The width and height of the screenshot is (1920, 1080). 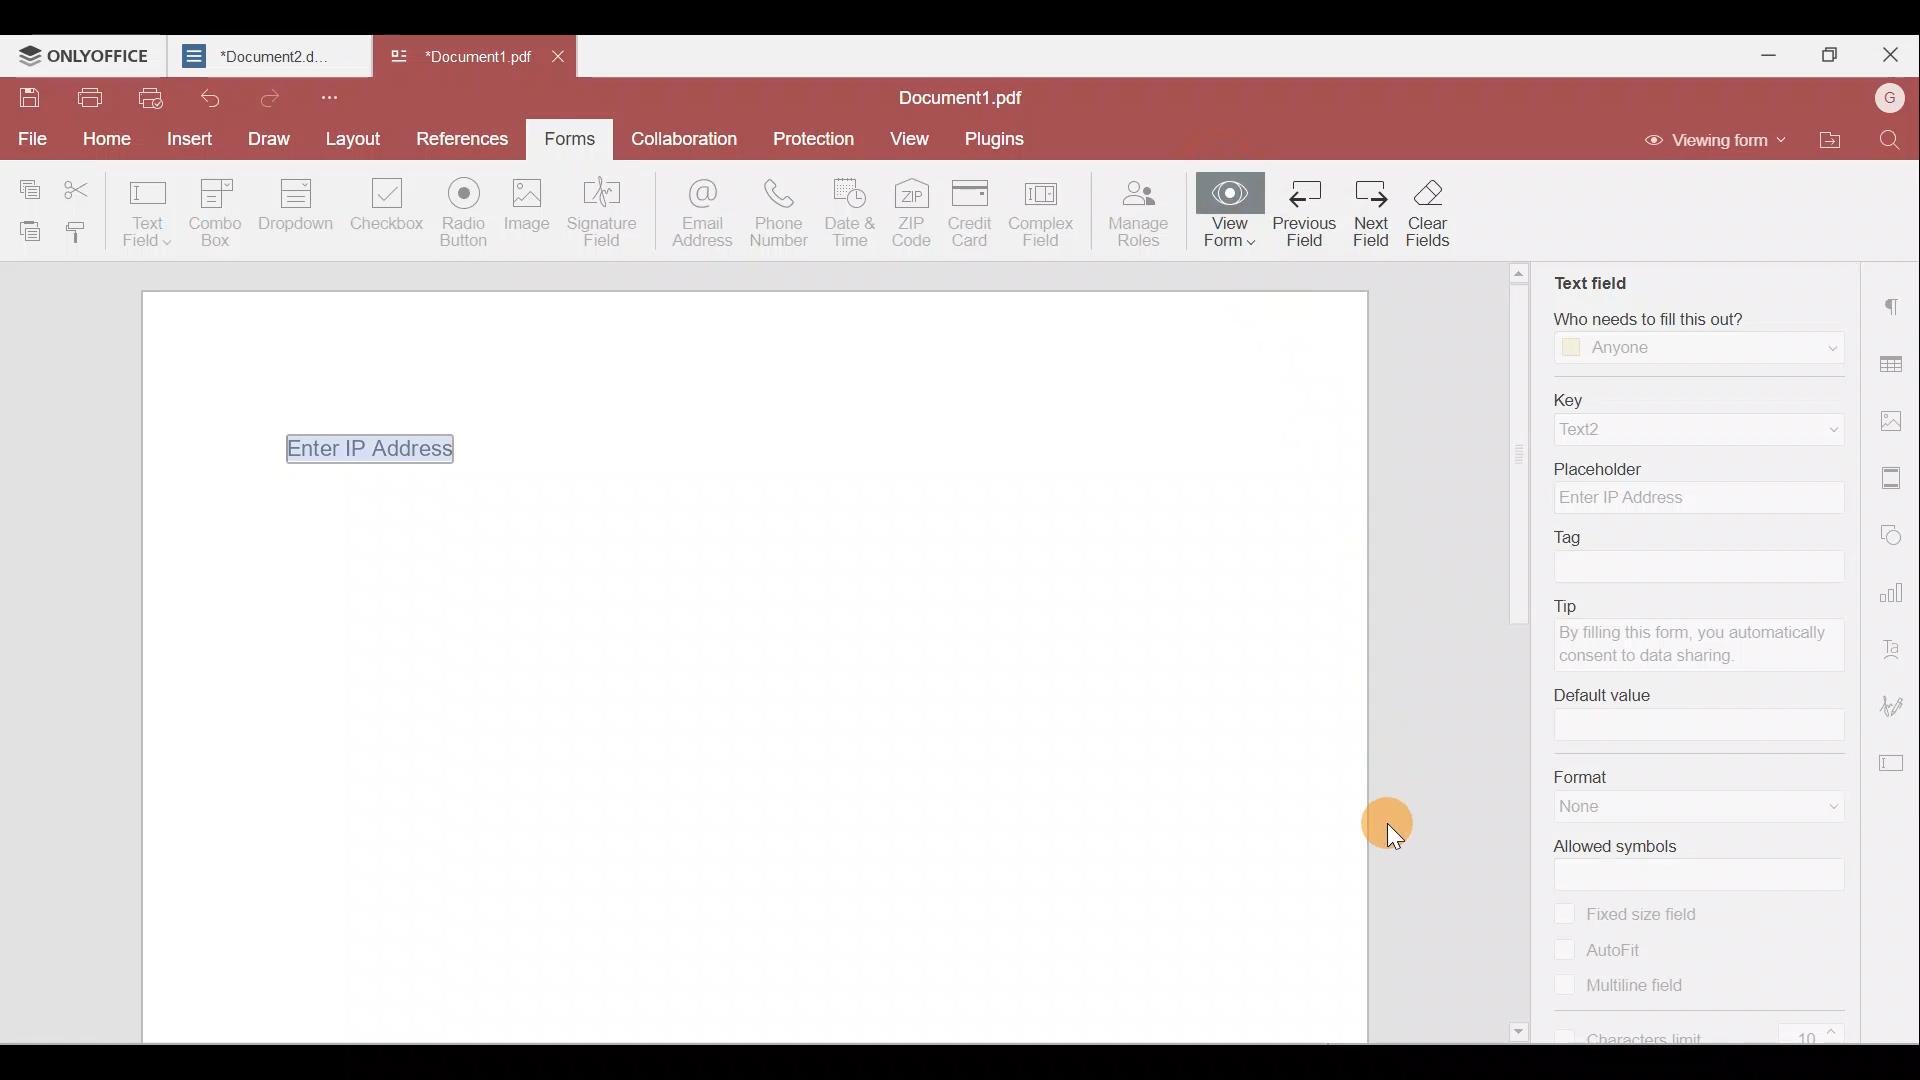 I want to click on Save, so click(x=26, y=96).